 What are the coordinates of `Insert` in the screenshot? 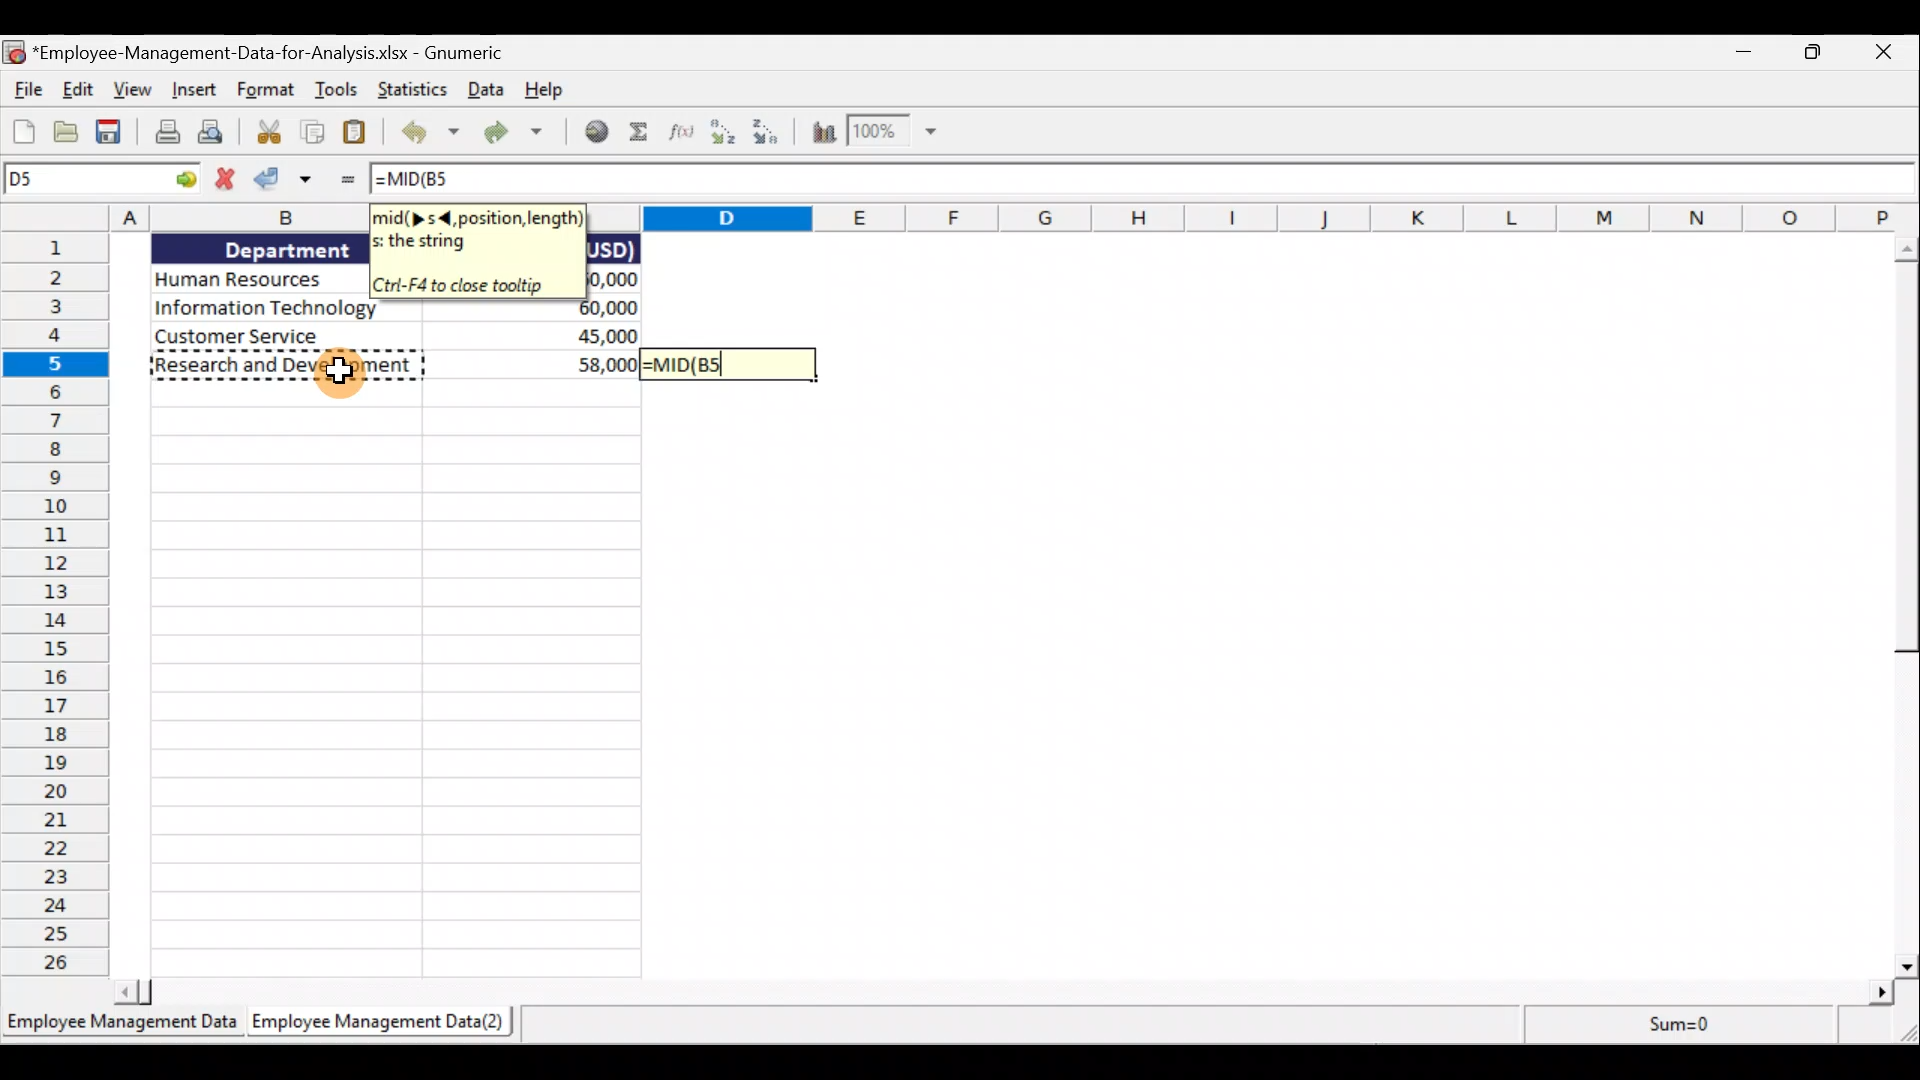 It's located at (196, 90).